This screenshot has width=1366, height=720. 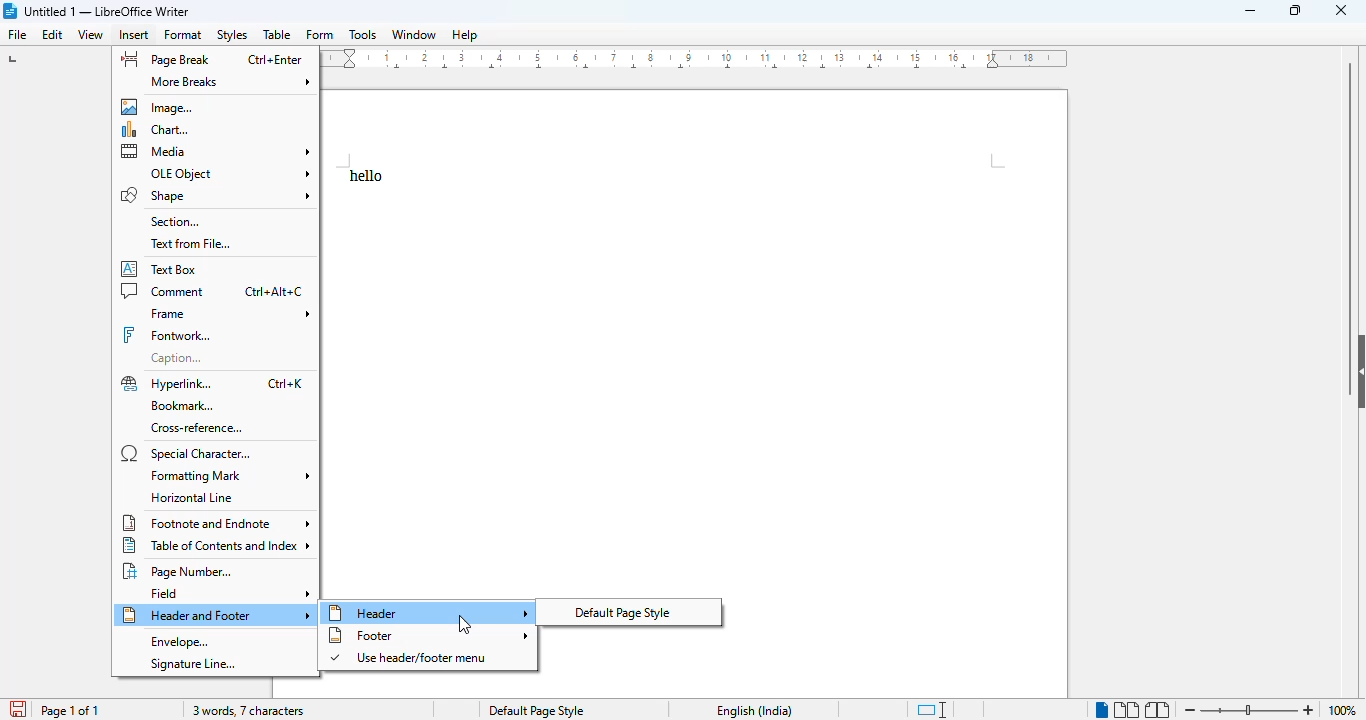 I want to click on table of contents and index, so click(x=215, y=546).